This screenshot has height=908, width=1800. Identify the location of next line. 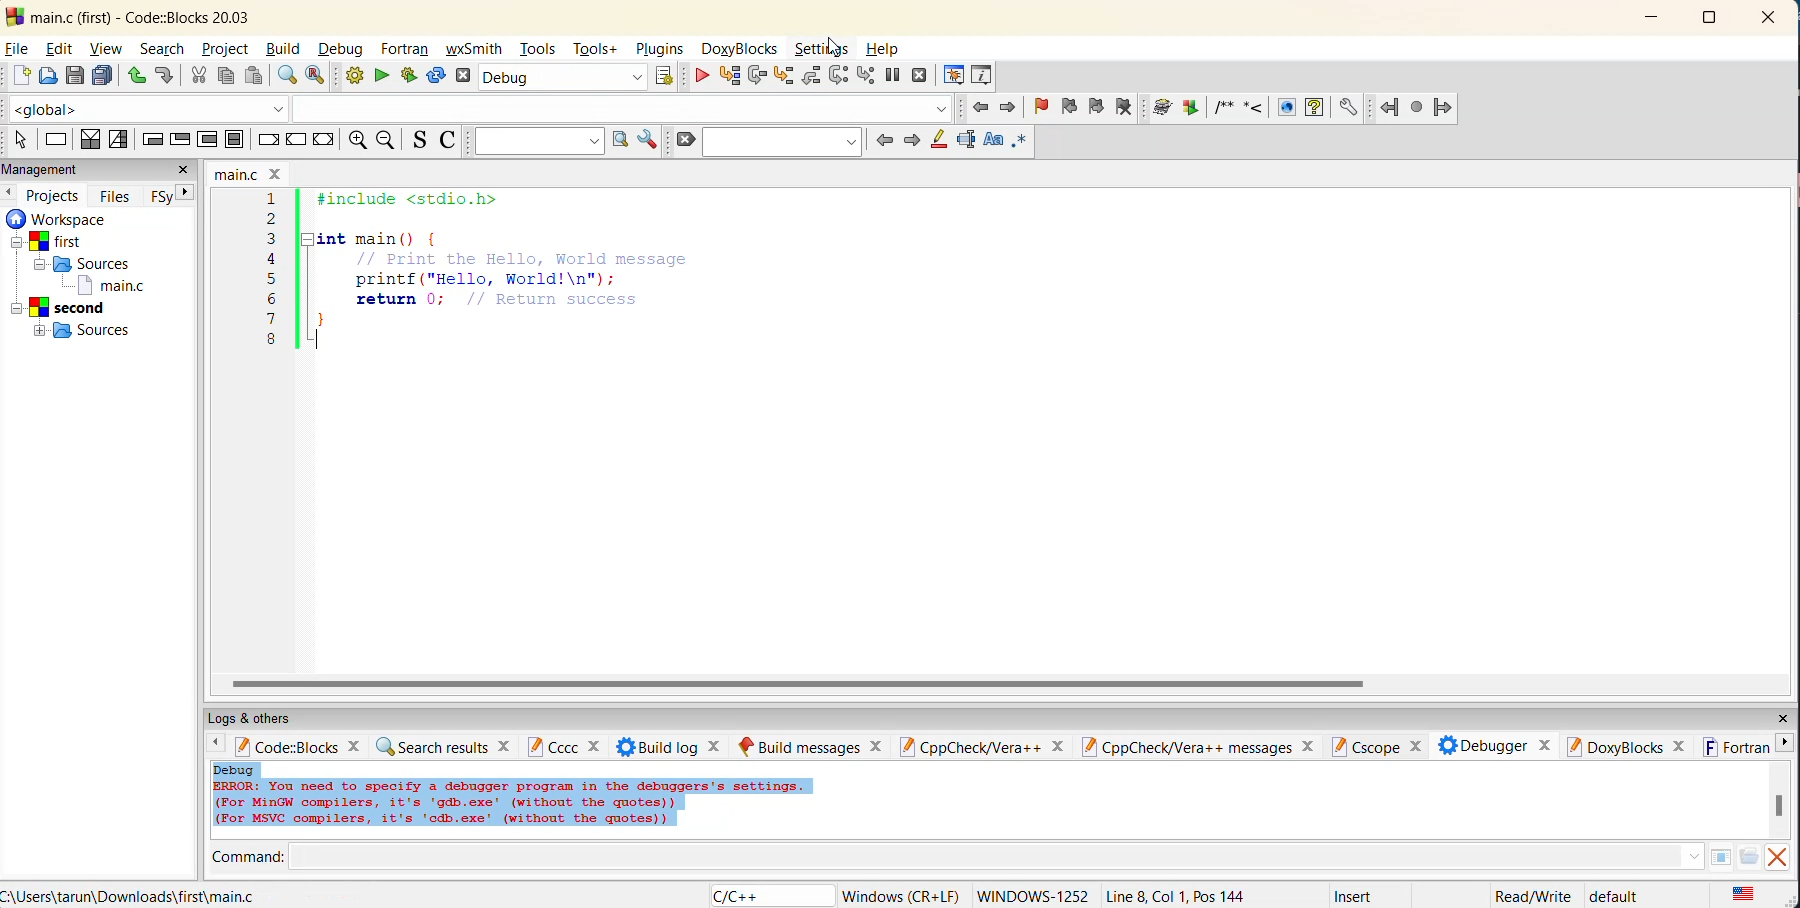
(755, 77).